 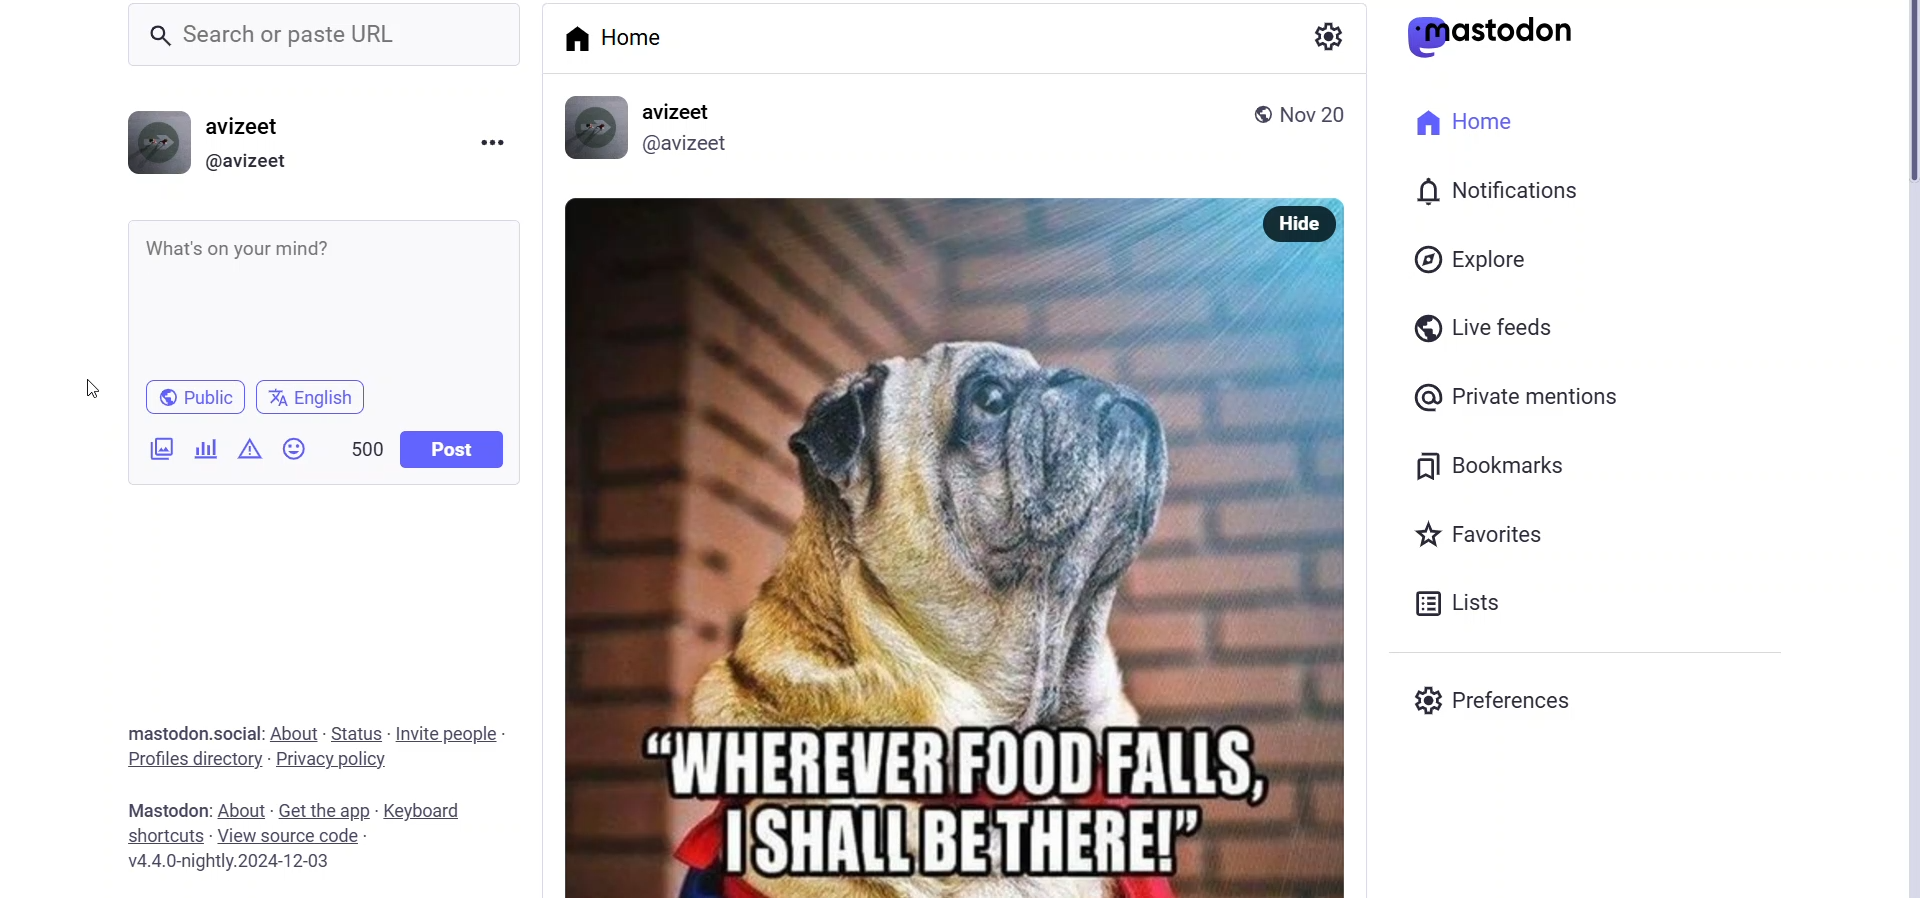 I want to click on view source code, so click(x=296, y=836).